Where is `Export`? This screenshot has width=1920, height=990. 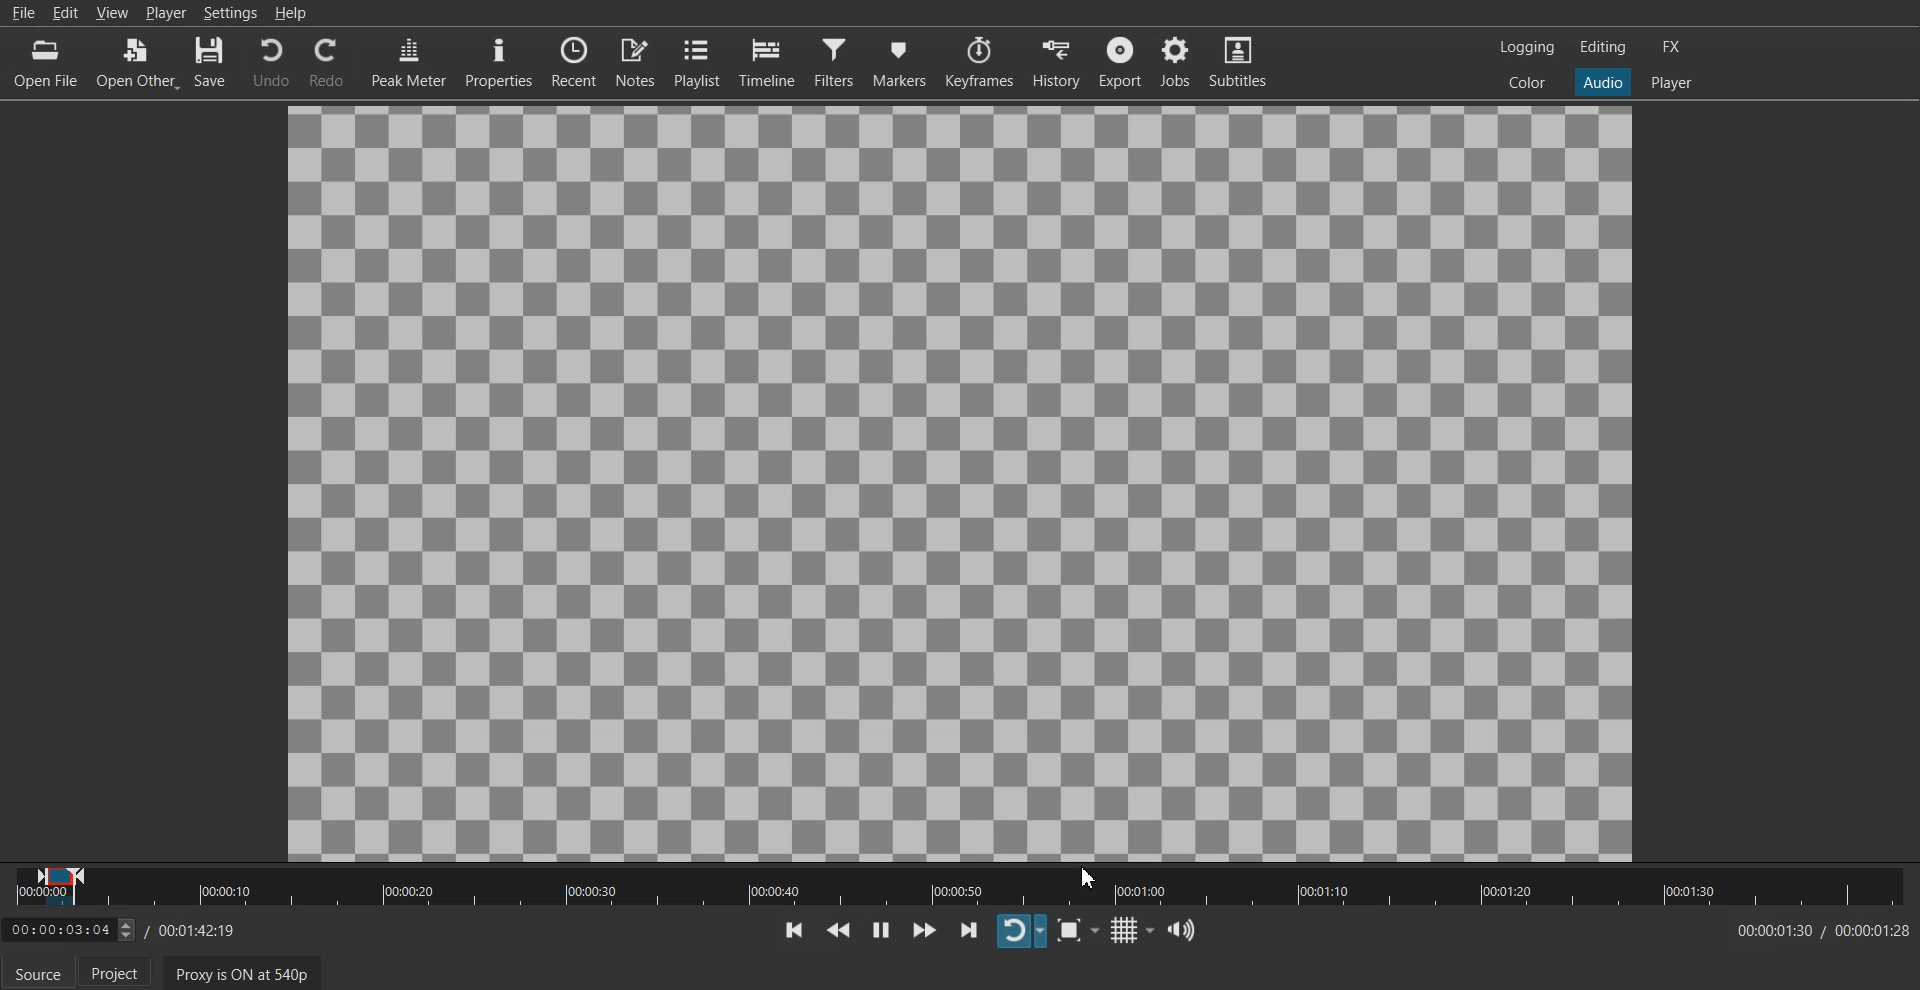
Export is located at coordinates (1122, 61).